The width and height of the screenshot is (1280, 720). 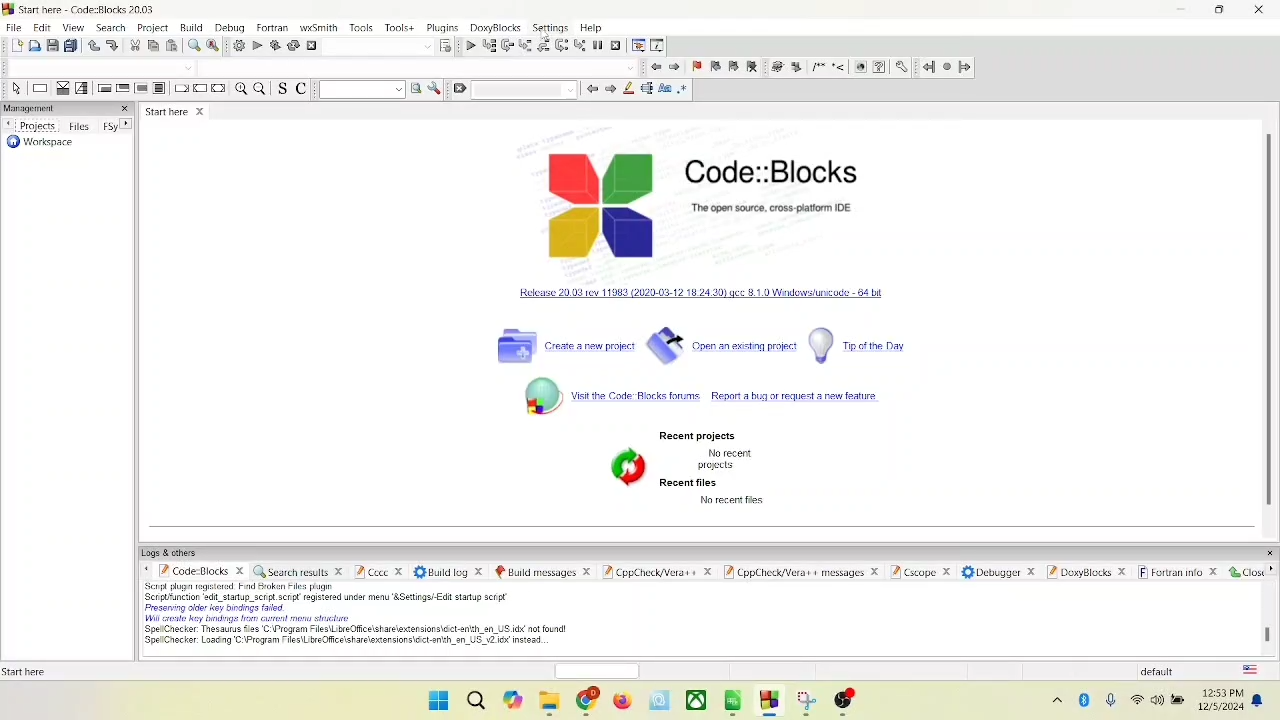 I want to click on file, so click(x=12, y=27).